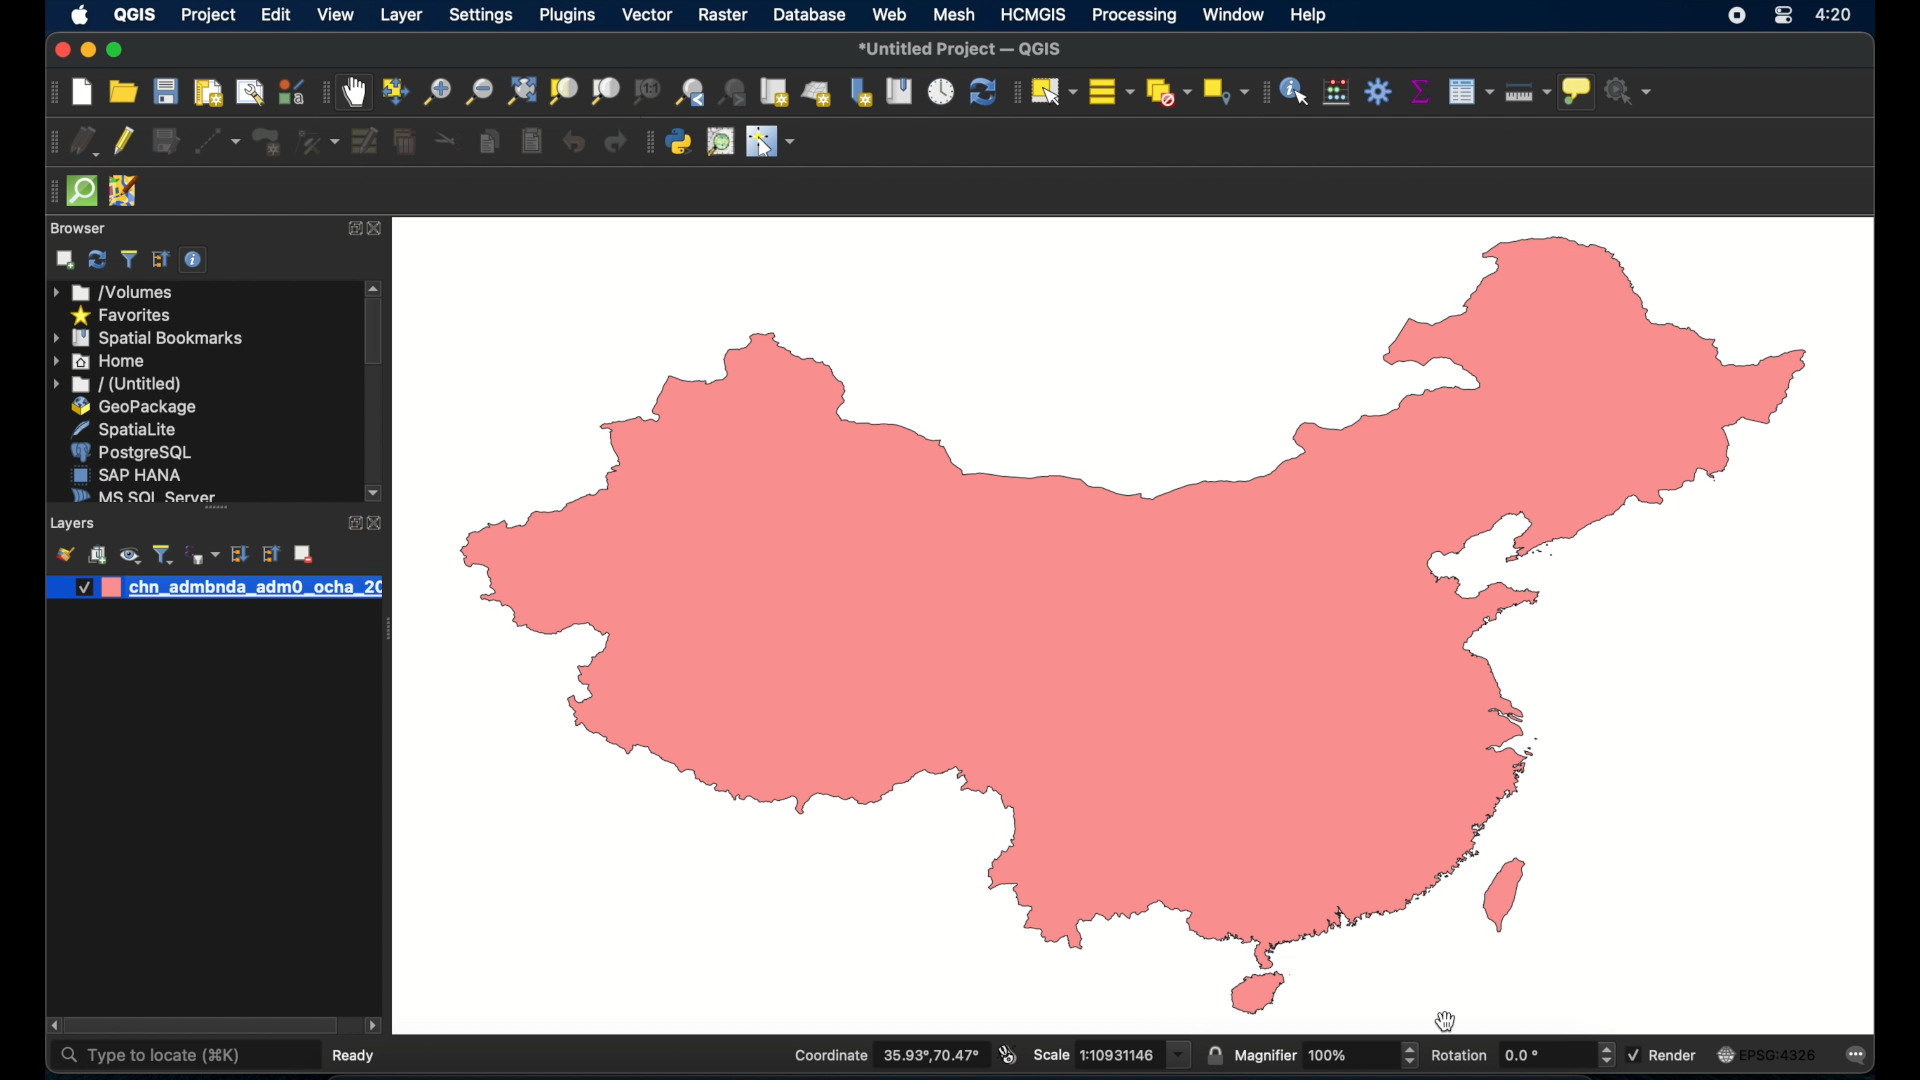 The width and height of the screenshot is (1920, 1080). I want to click on collapse all, so click(161, 260).